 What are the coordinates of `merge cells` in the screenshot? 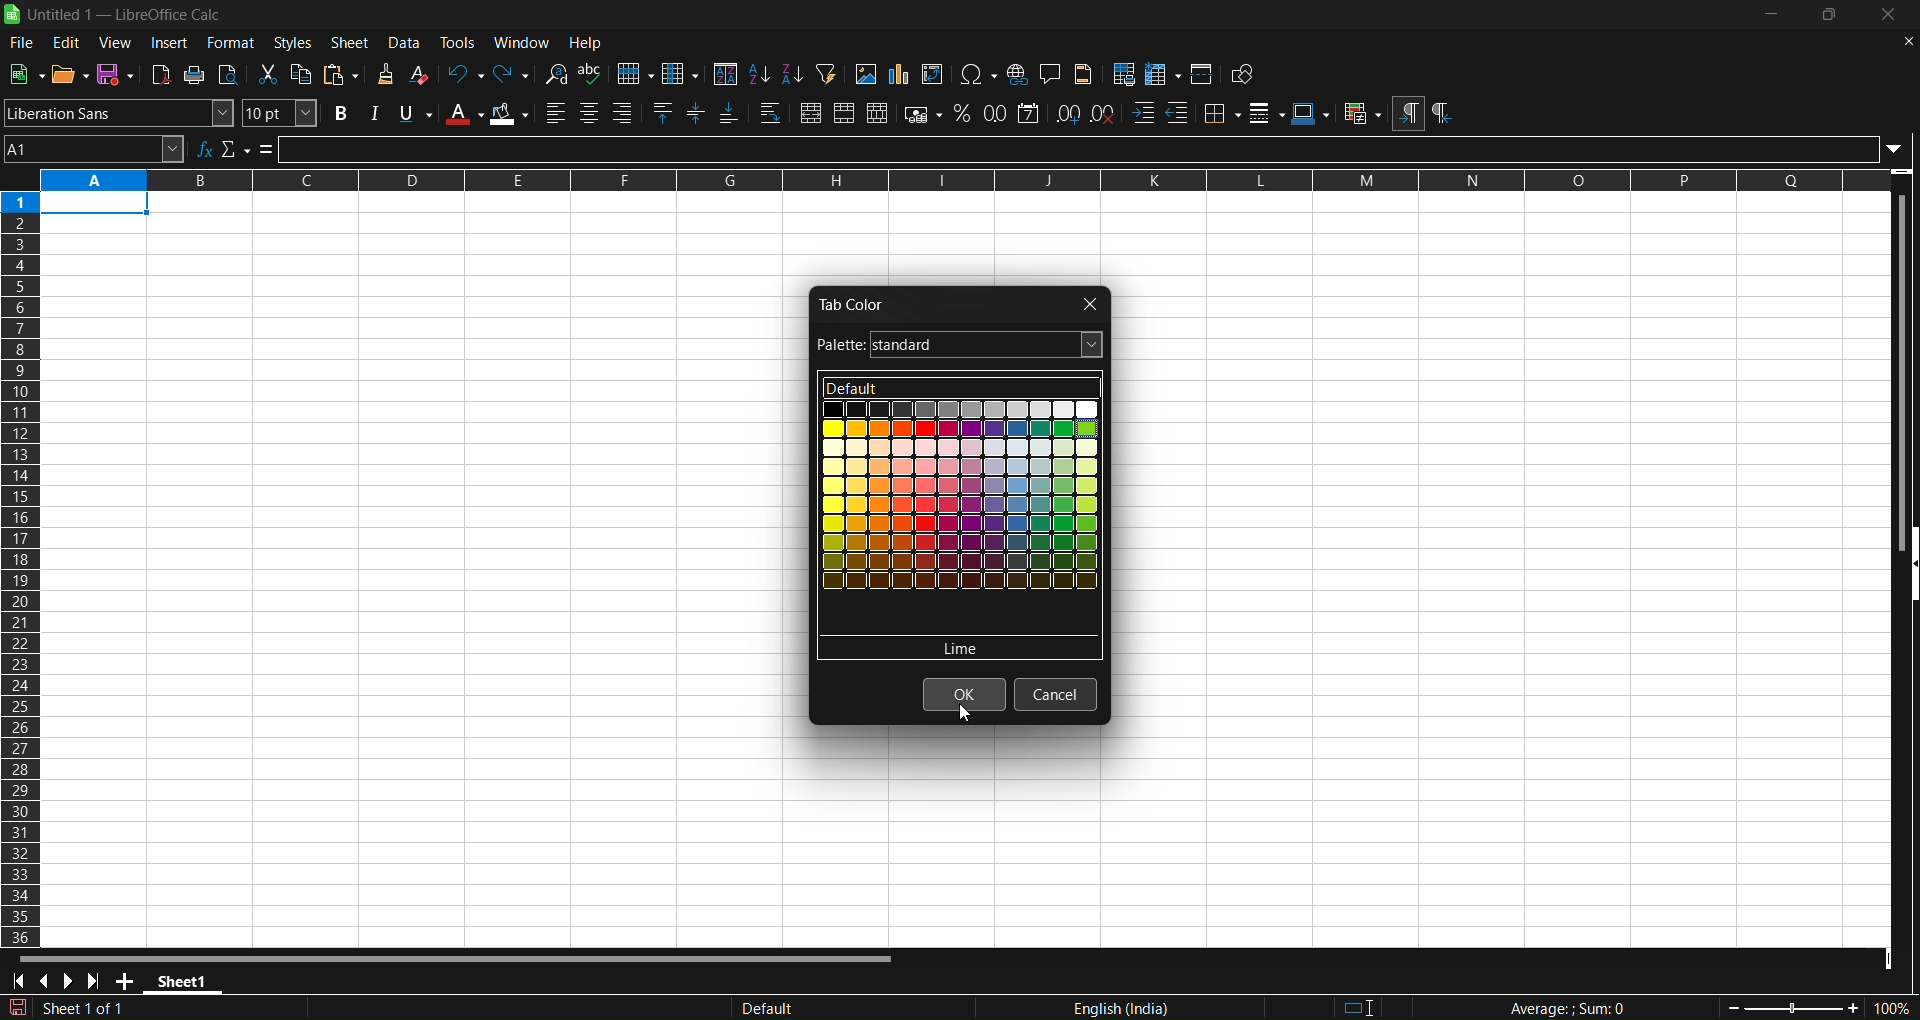 It's located at (845, 114).